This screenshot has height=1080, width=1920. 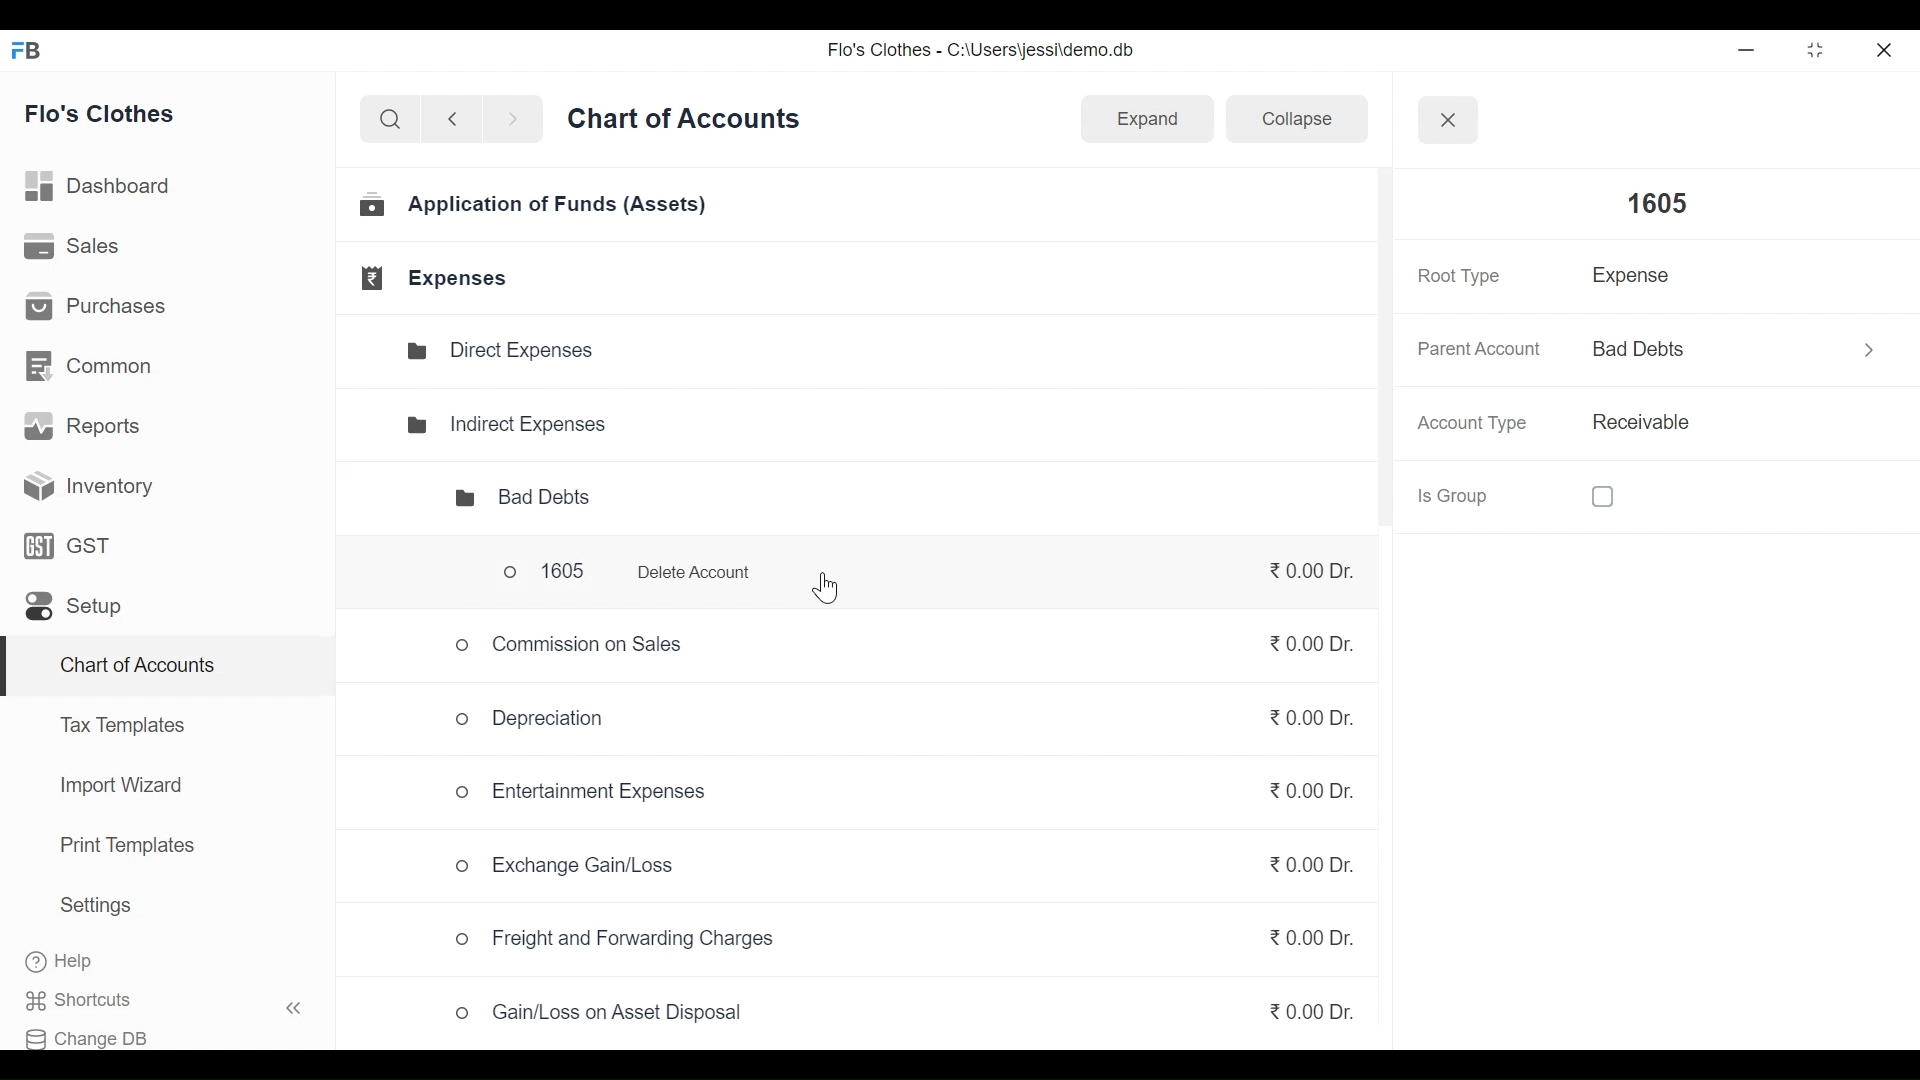 What do you see at coordinates (516, 123) in the screenshot?
I see `next` at bounding box center [516, 123].